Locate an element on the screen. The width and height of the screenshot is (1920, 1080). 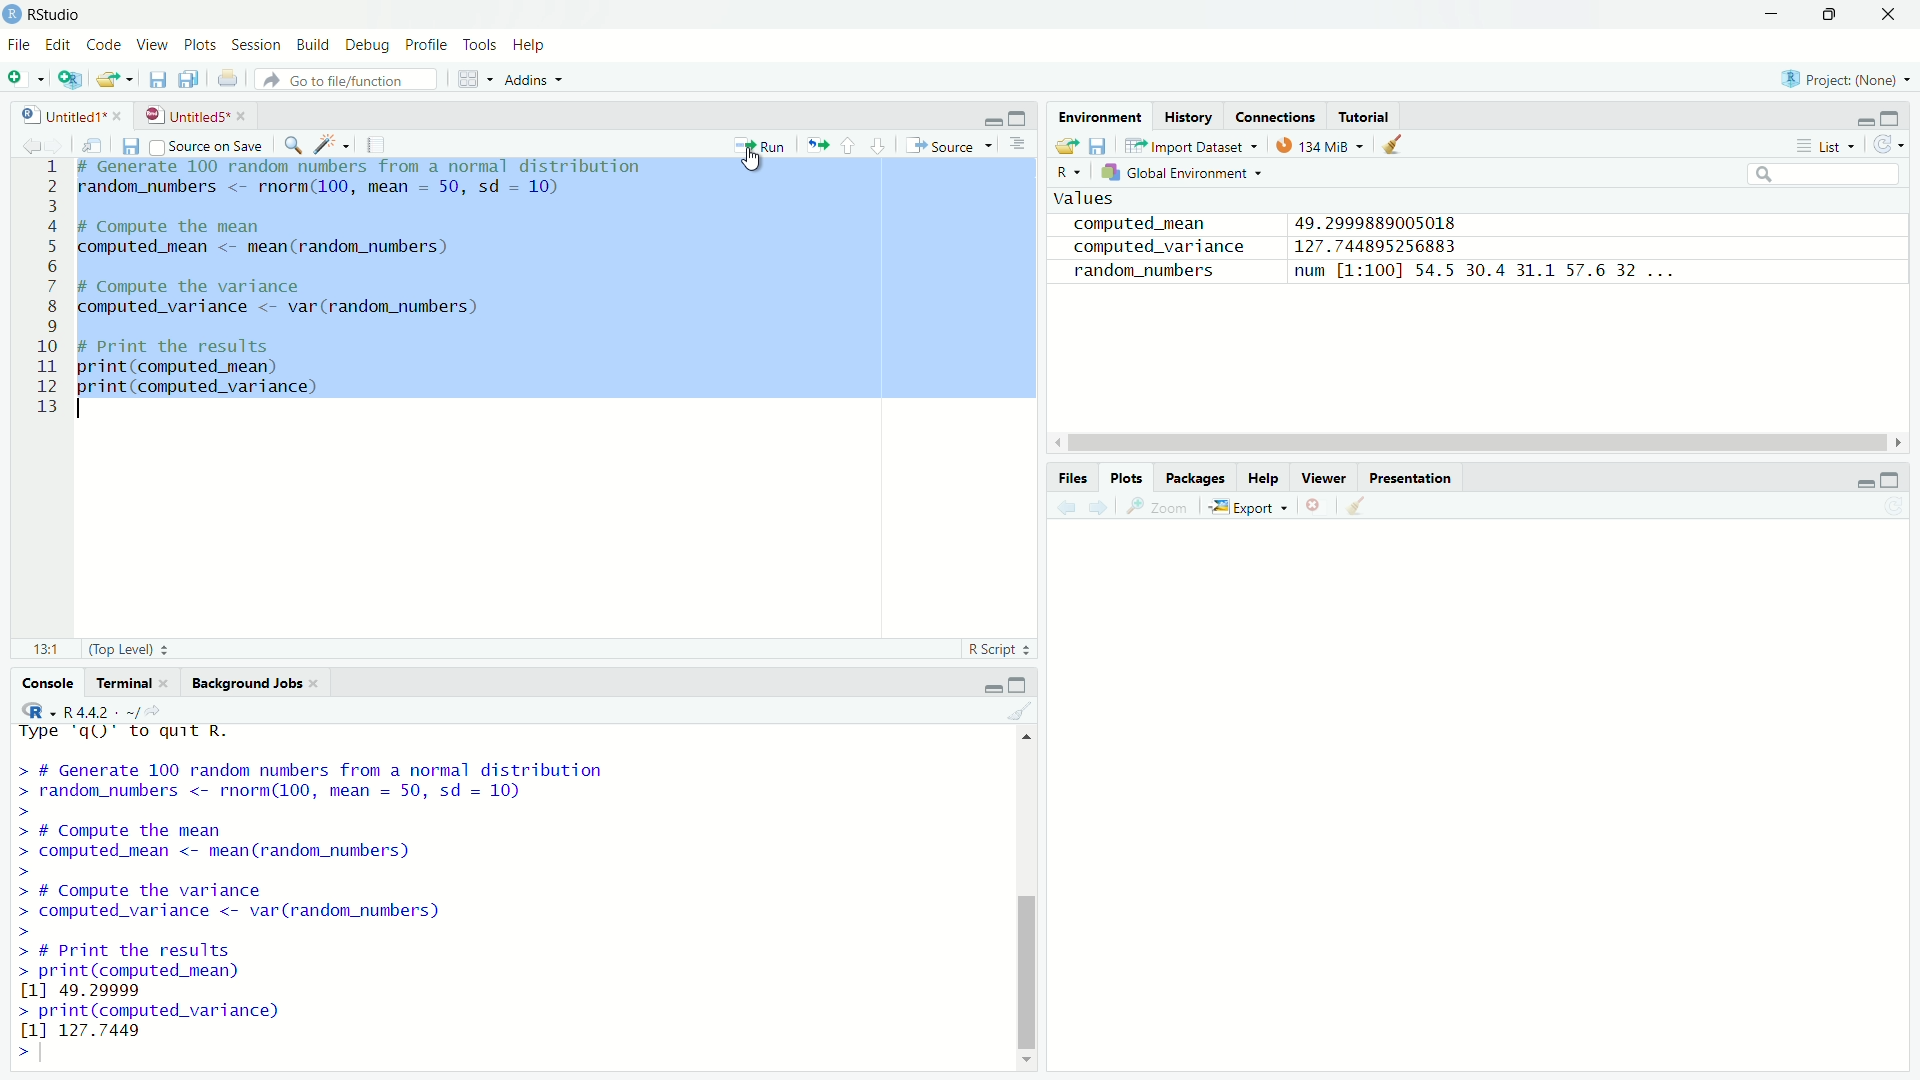
tutorial is located at coordinates (1365, 116).